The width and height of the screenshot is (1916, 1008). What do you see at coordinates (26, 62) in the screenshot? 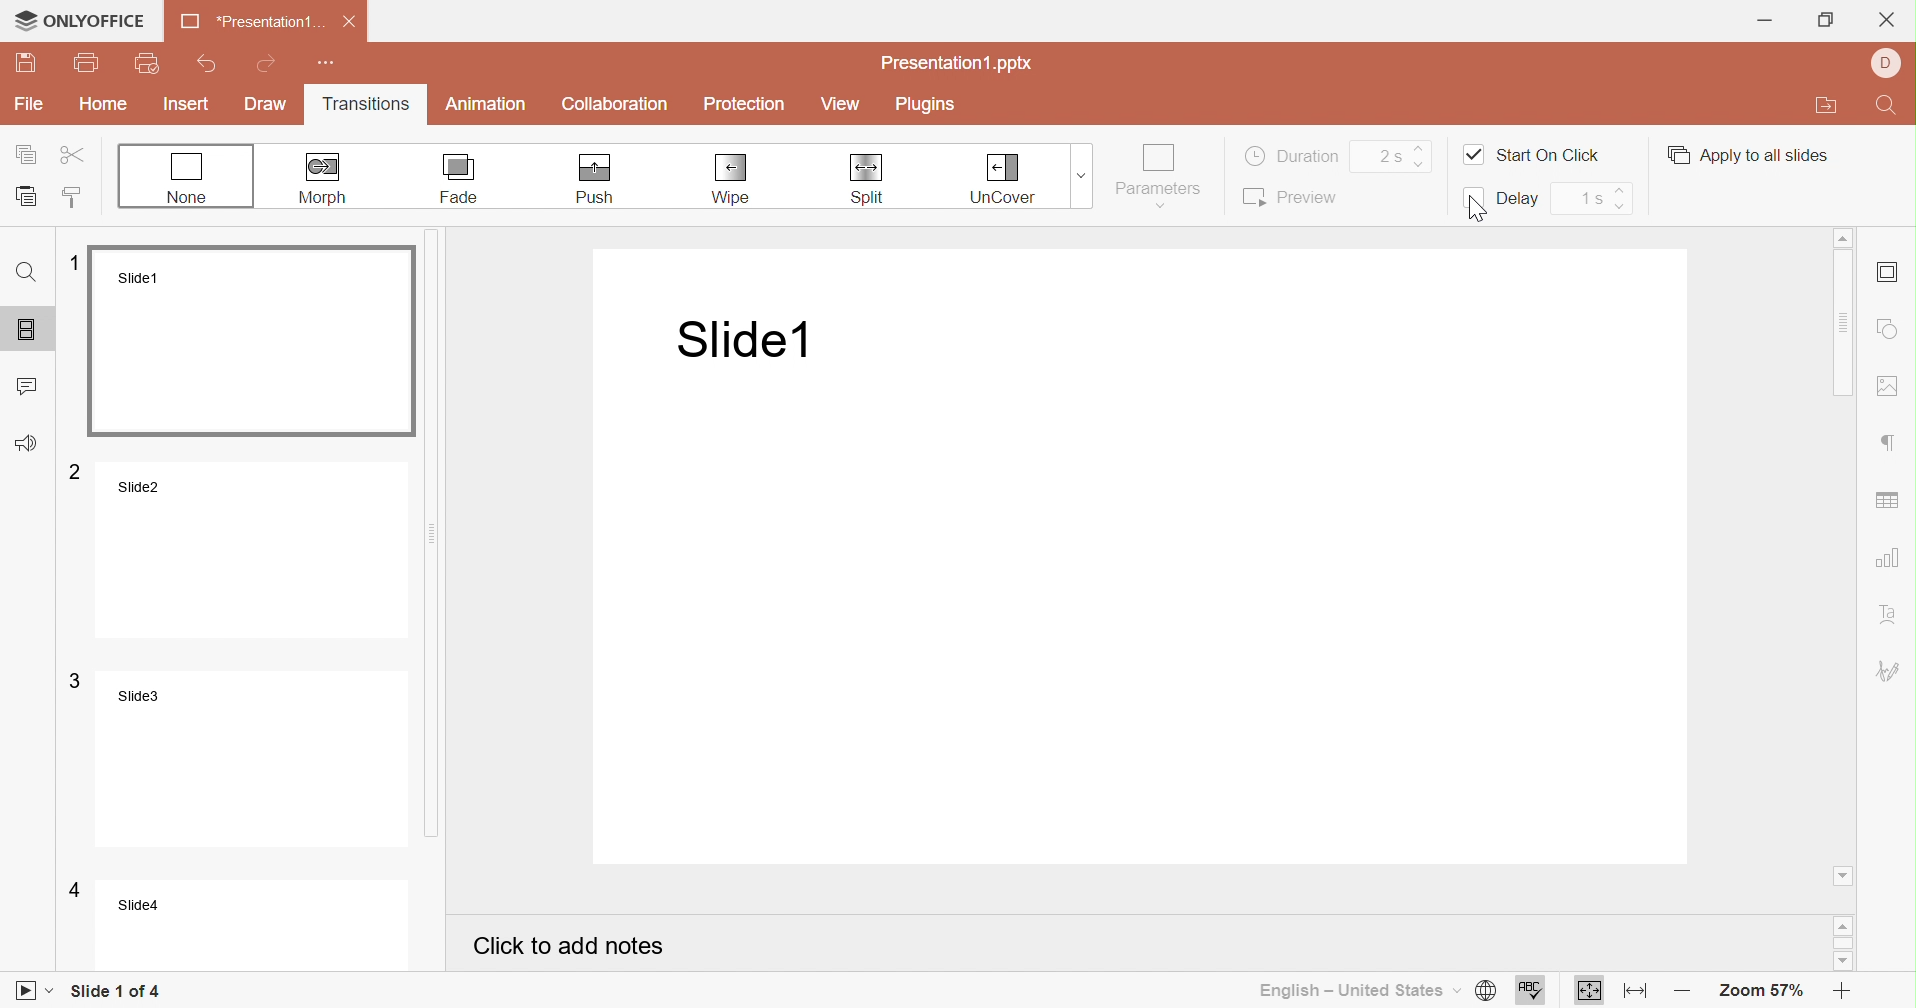
I see `Save` at bounding box center [26, 62].